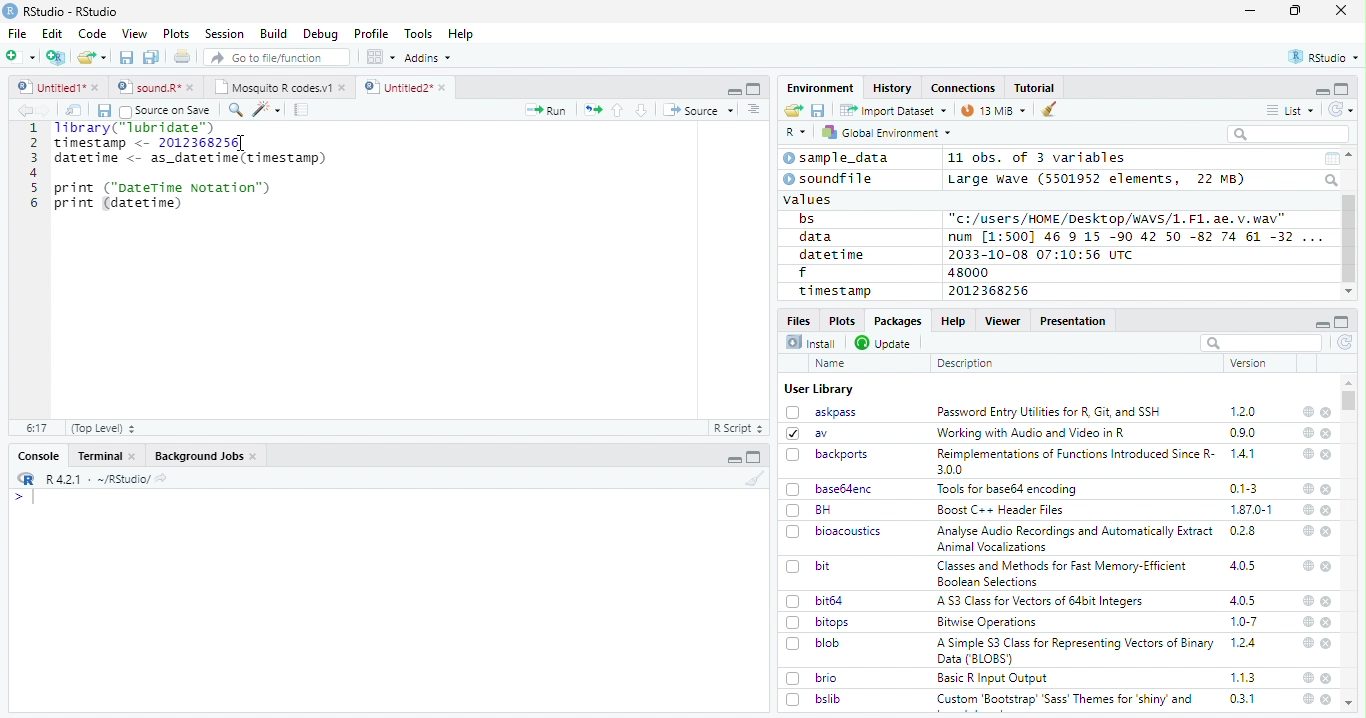 The height and width of the screenshot is (718, 1366). I want to click on Full screen, so click(754, 457).